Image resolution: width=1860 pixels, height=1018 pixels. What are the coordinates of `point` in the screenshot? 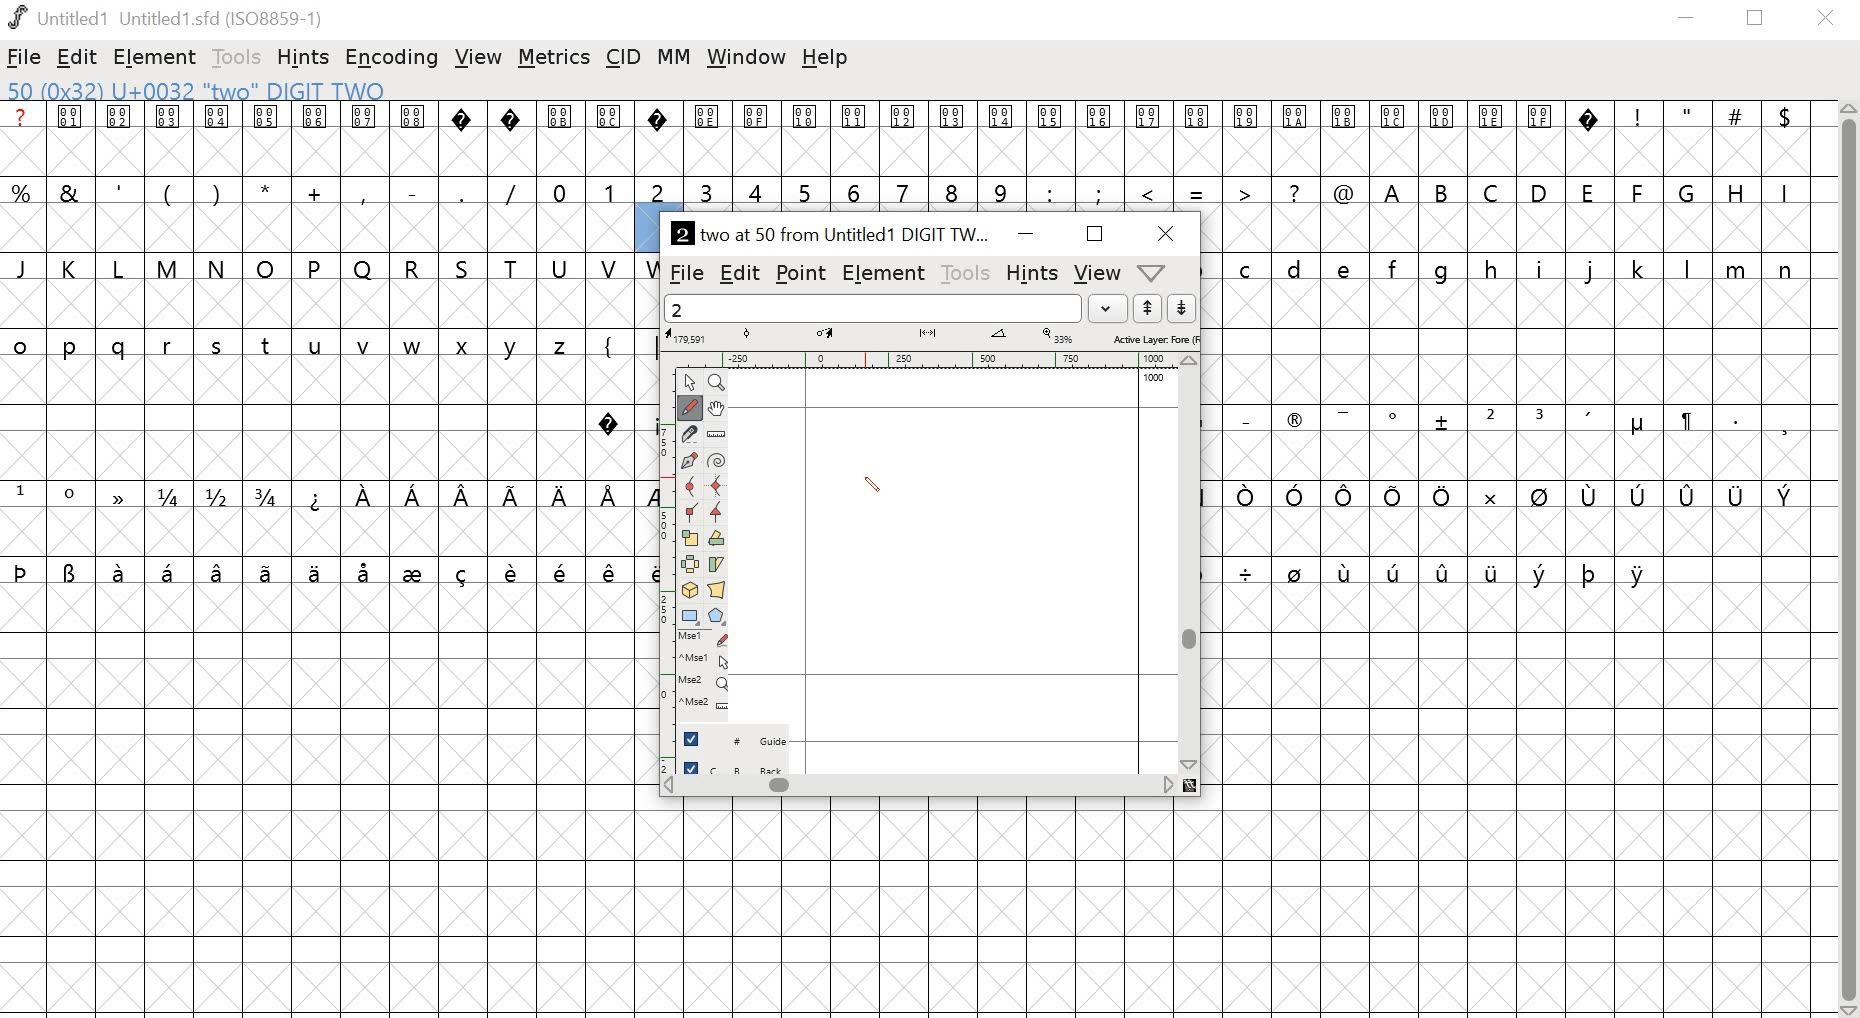 It's located at (693, 383).